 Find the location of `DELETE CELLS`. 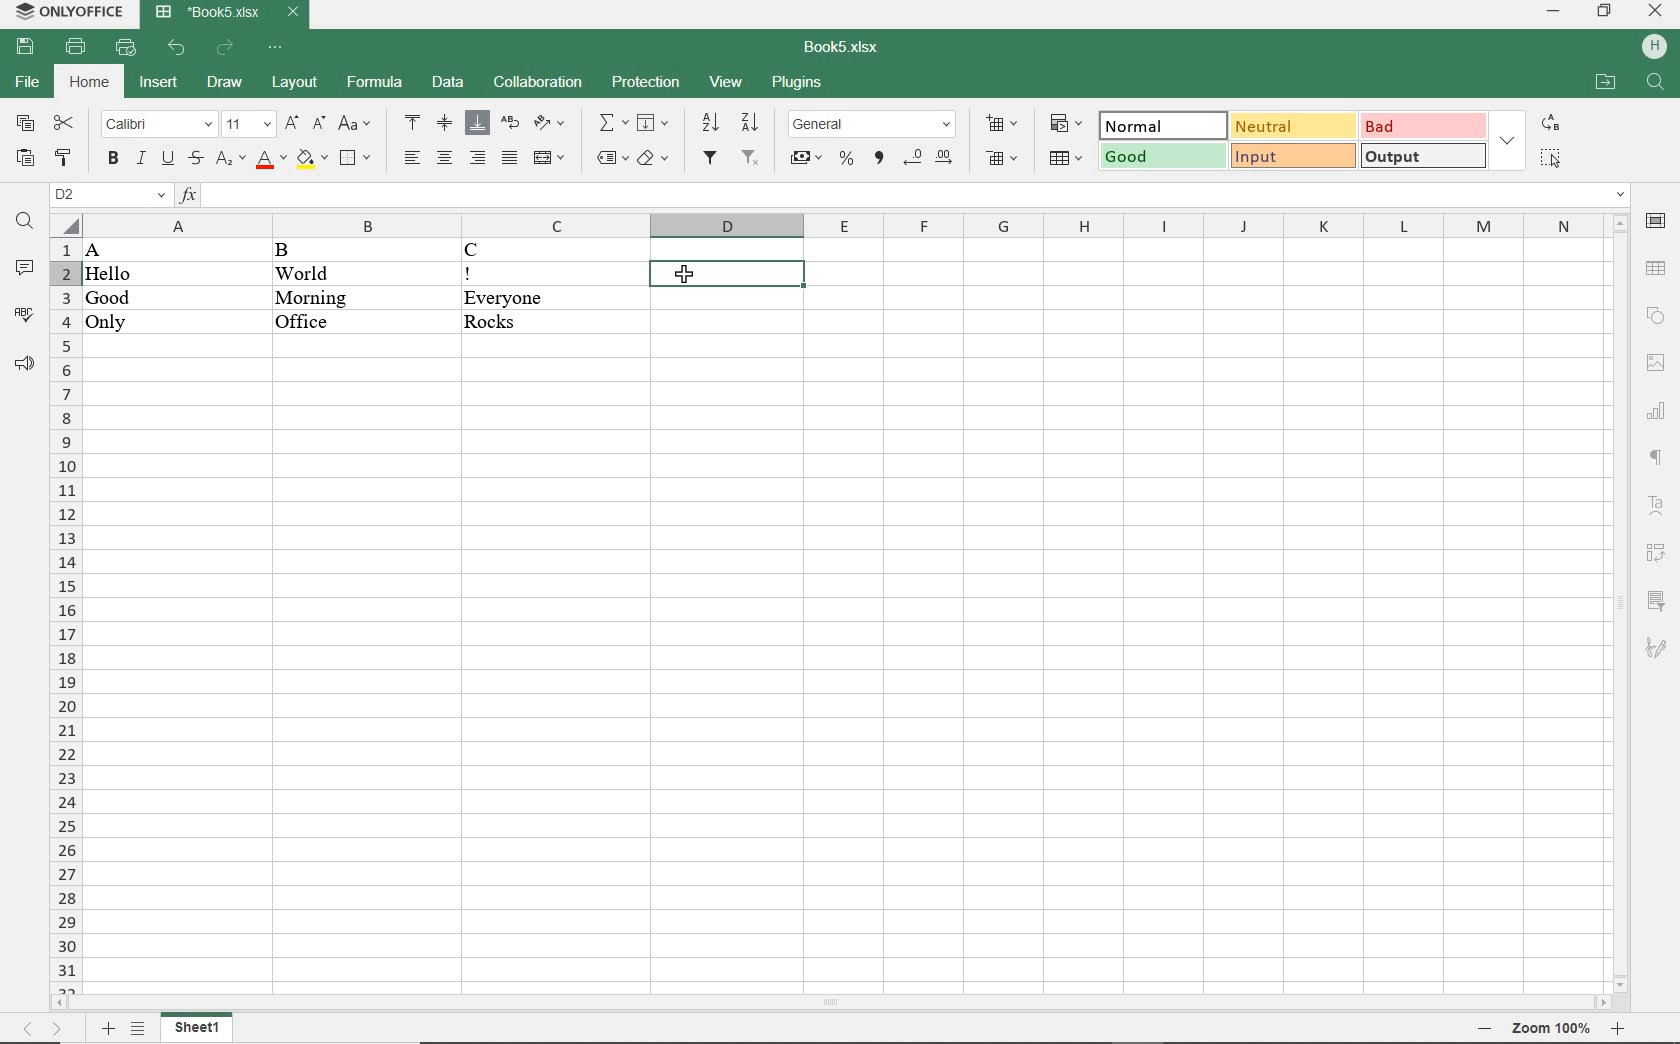

DELETE CELLS is located at coordinates (1002, 160).